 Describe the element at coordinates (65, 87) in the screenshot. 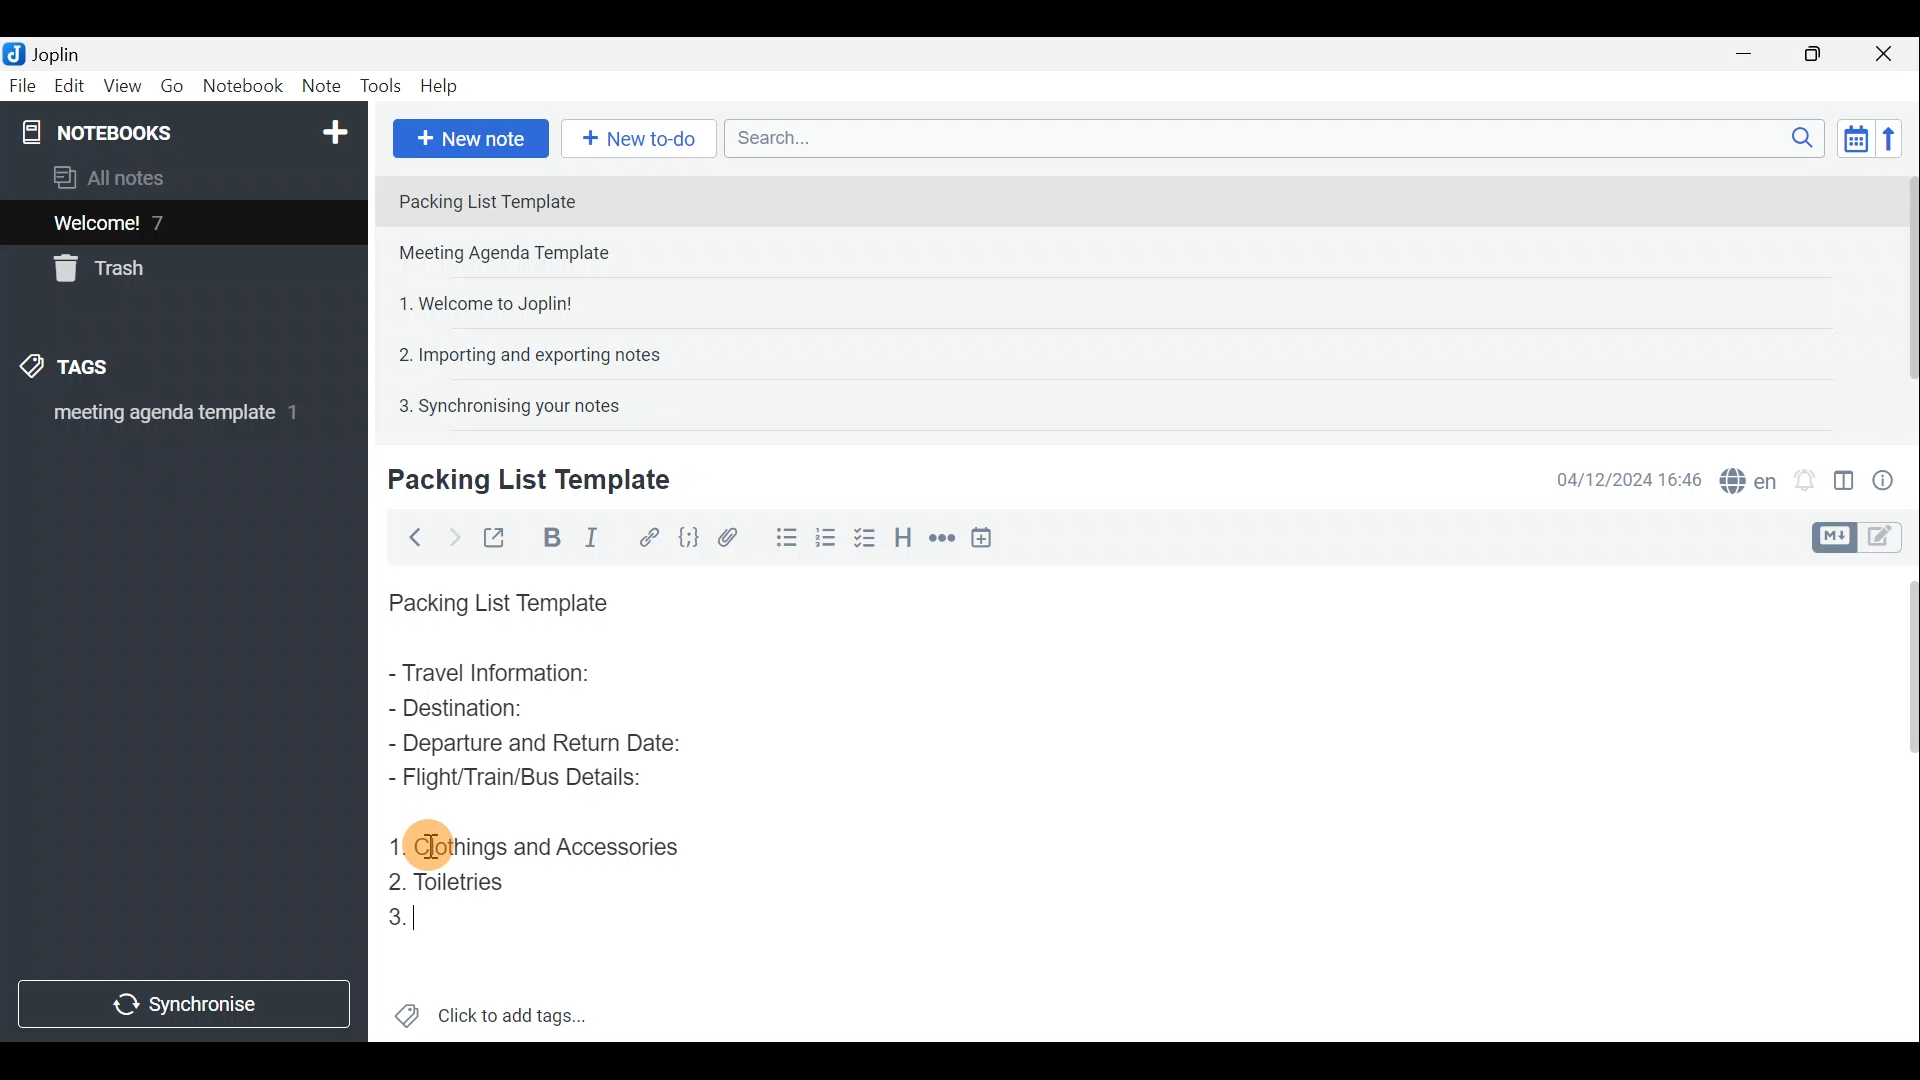

I see `Edit` at that location.